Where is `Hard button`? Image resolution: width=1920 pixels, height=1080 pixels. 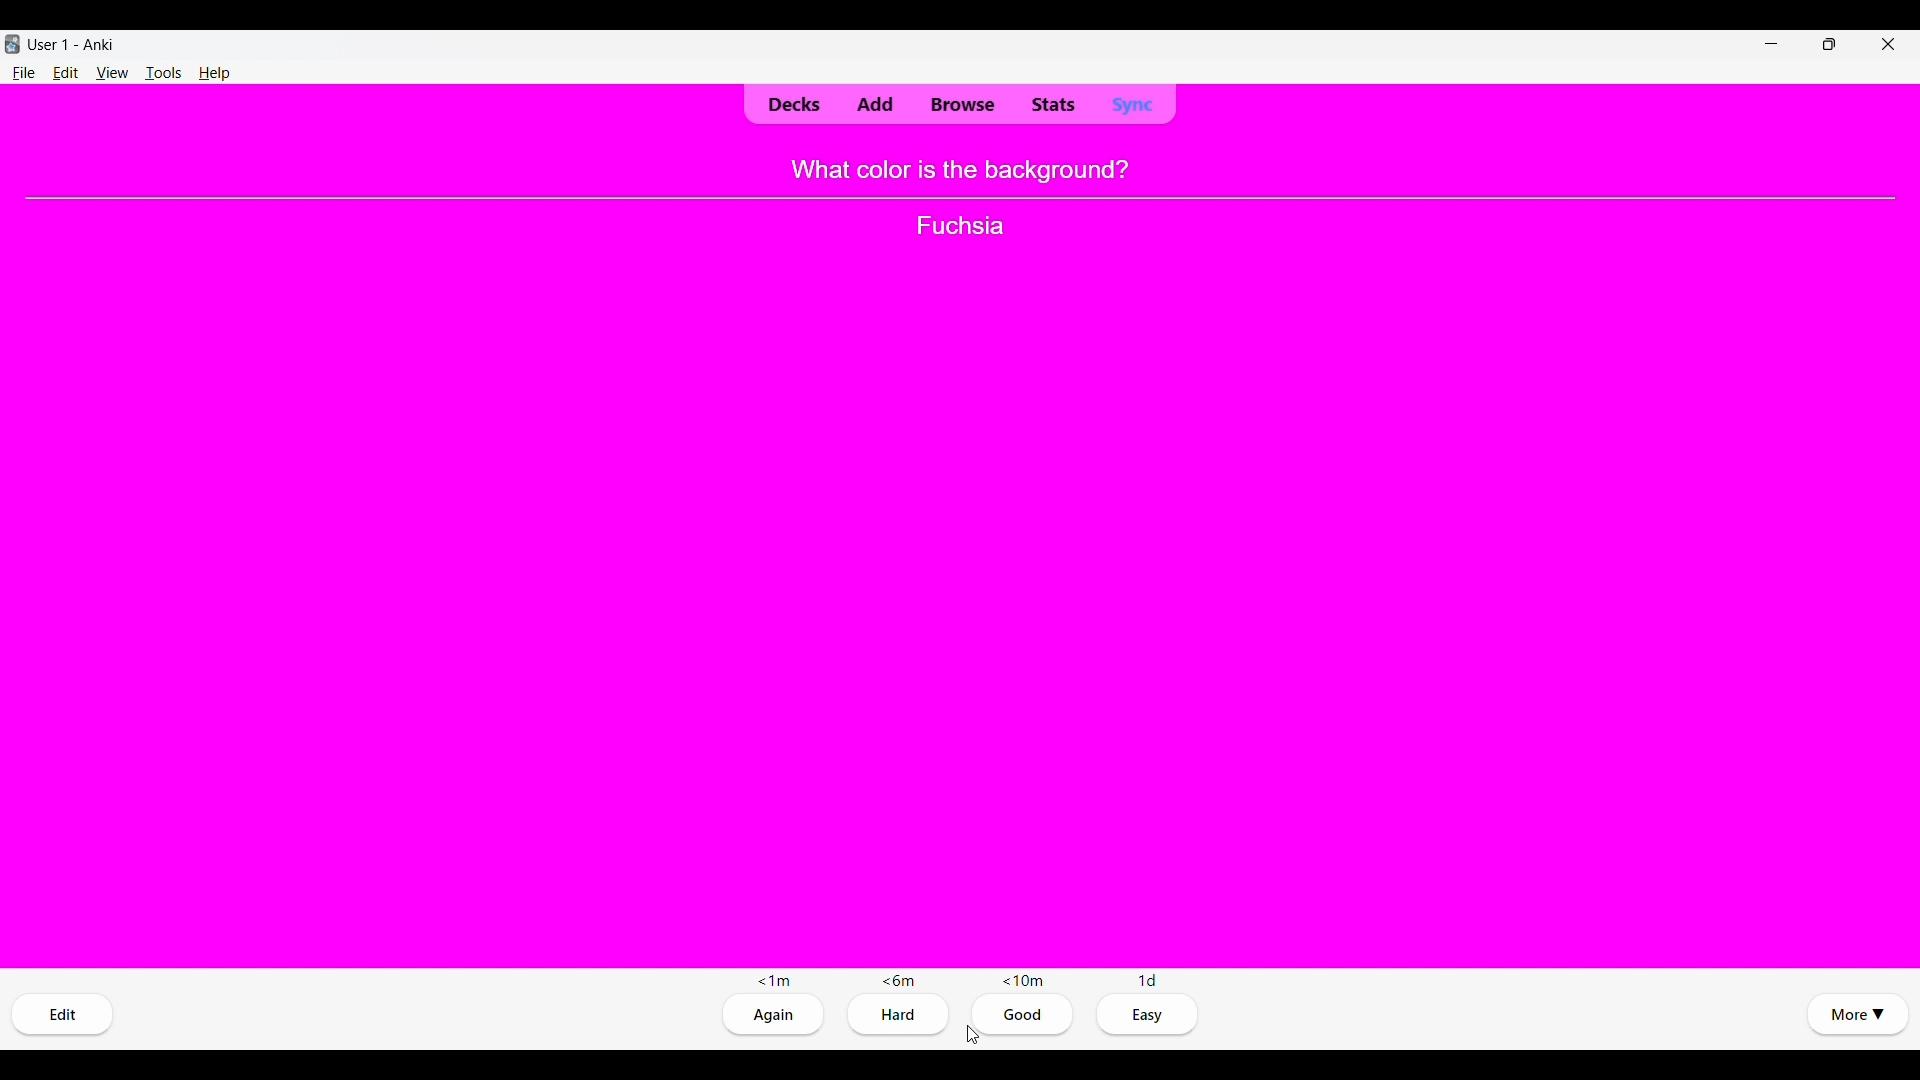
Hard button is located at coordinates (902, 1013).